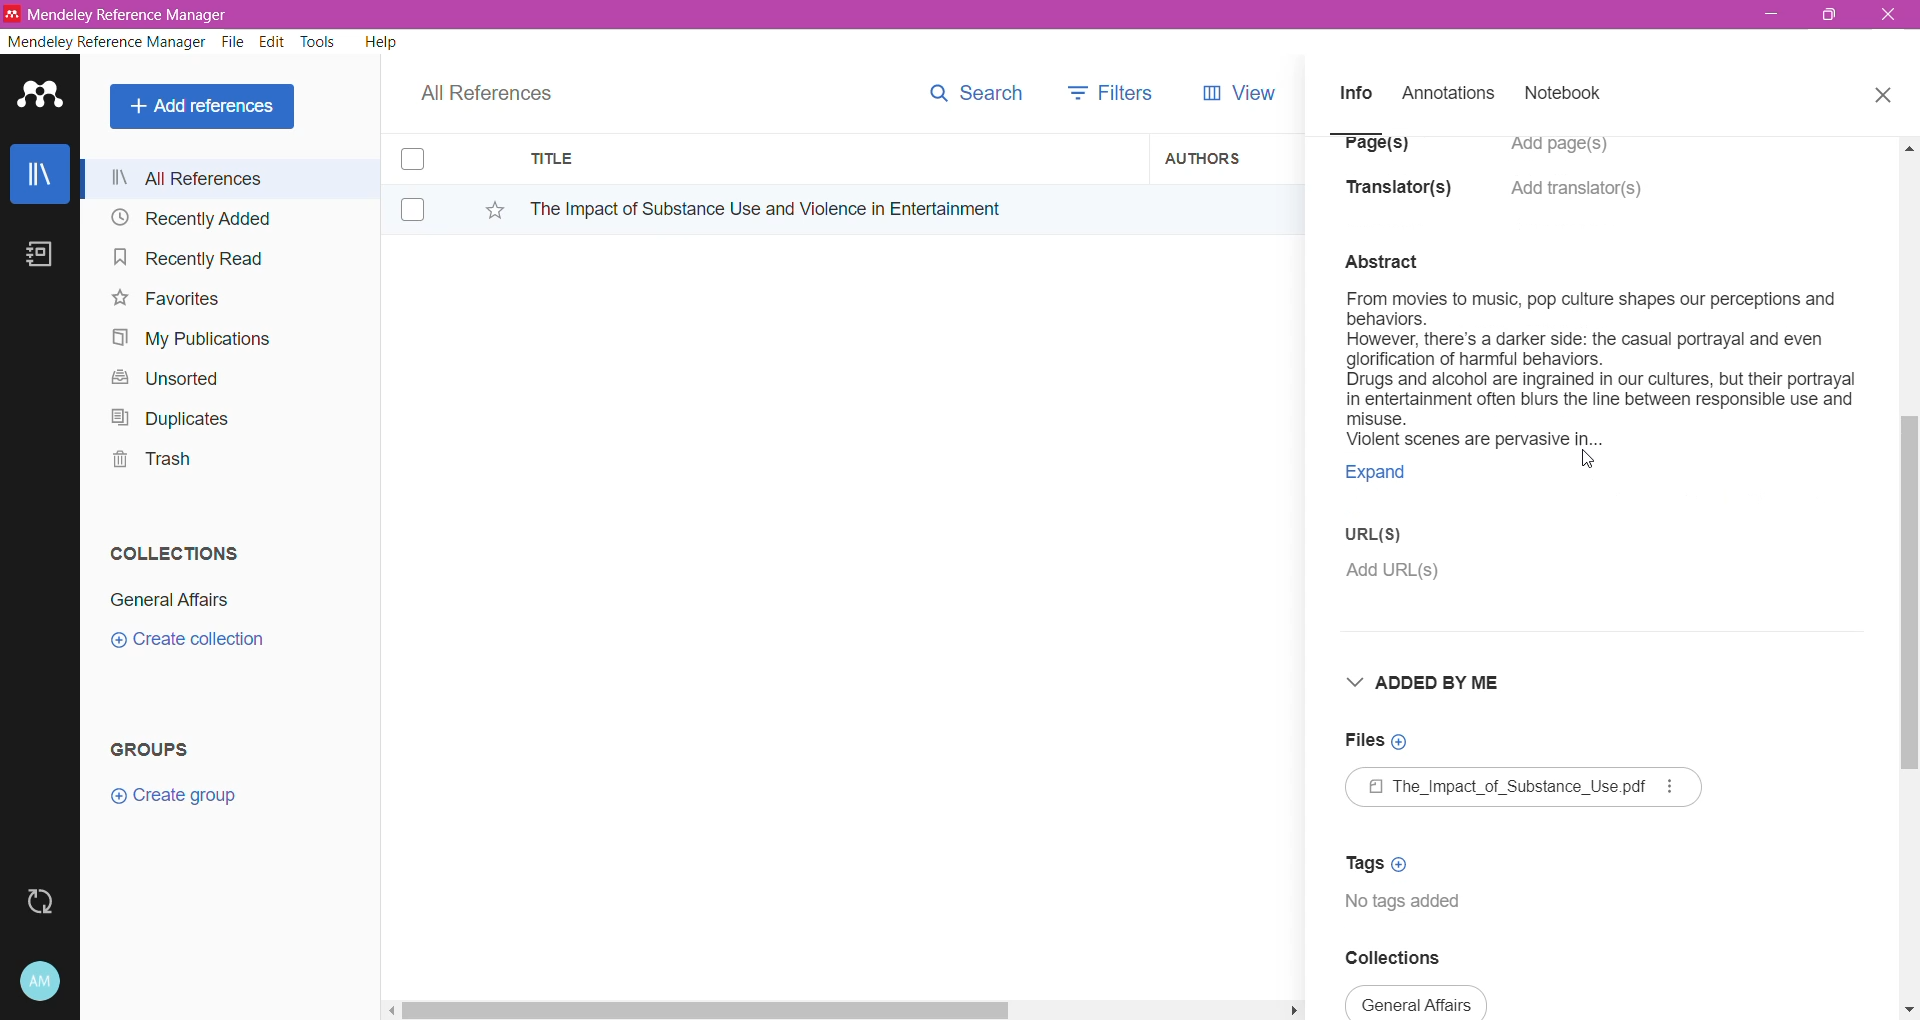 Image resolution: width=1920 pixels, height=1020 pixels. Describe the element at coordinates (1413, 911) in the screenshot. I see `Tags available for the document` at that location.